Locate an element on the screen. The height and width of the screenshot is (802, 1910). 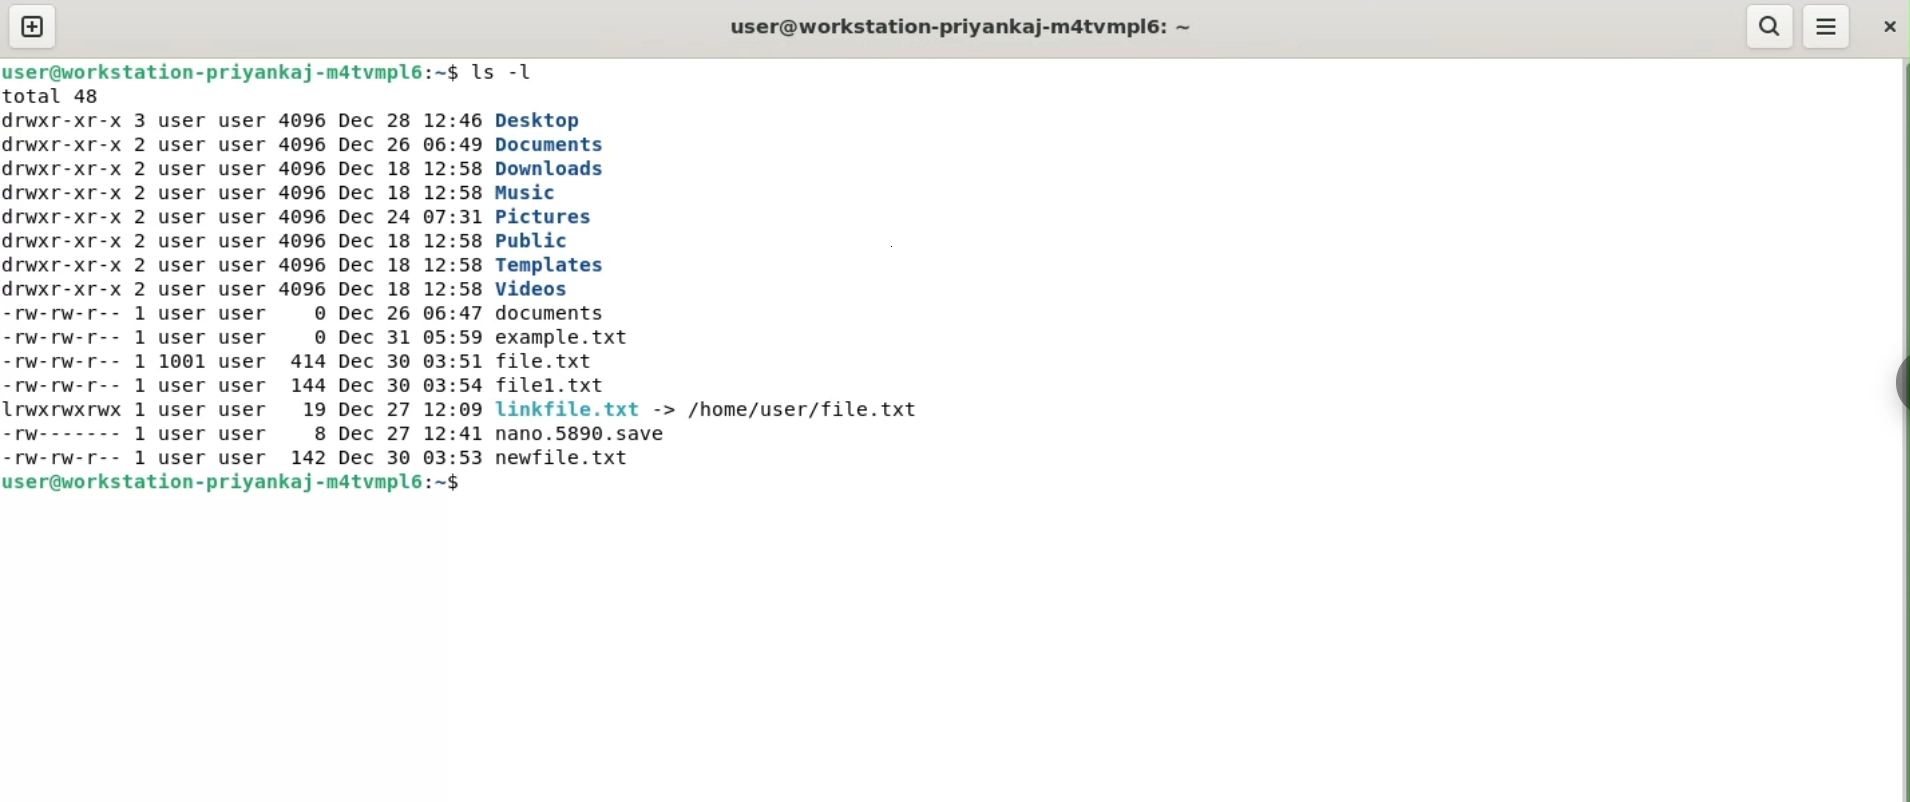
sidebar is located at coordinates (1898, 382).